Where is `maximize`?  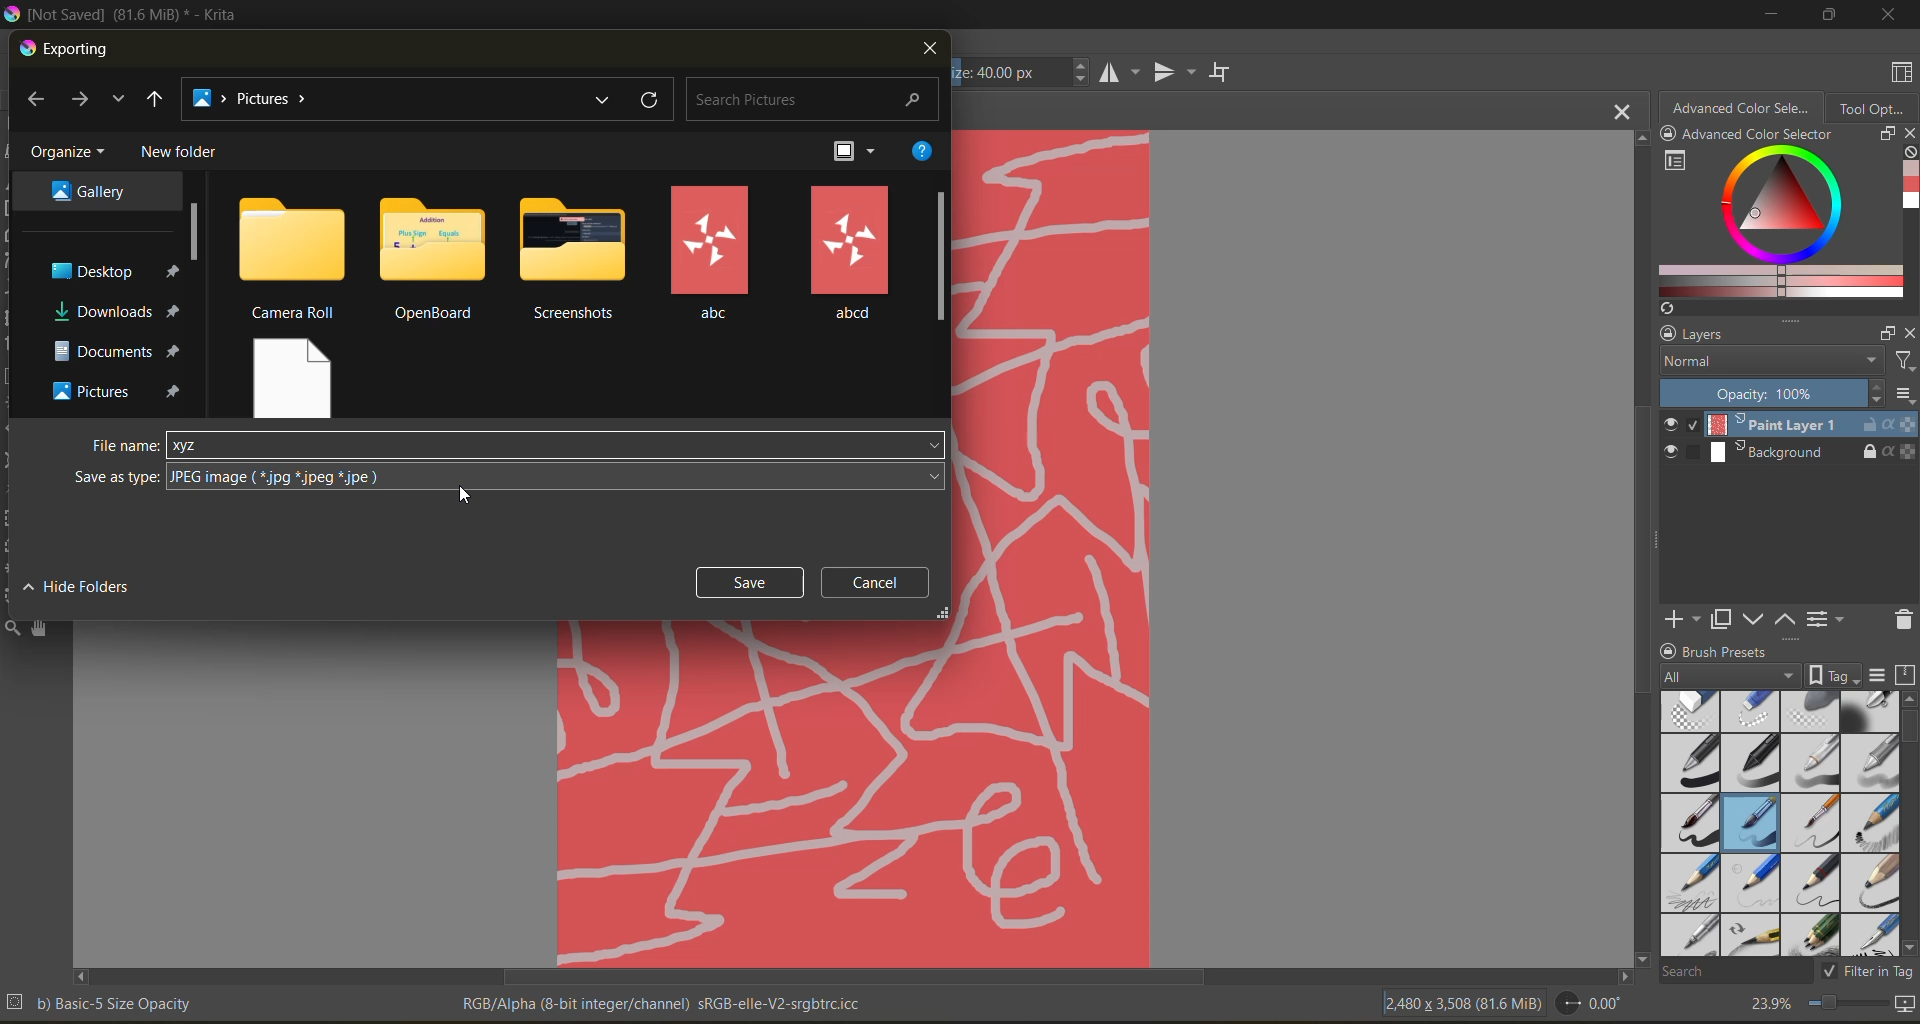
maximize is located at coordinates (1823, 14).